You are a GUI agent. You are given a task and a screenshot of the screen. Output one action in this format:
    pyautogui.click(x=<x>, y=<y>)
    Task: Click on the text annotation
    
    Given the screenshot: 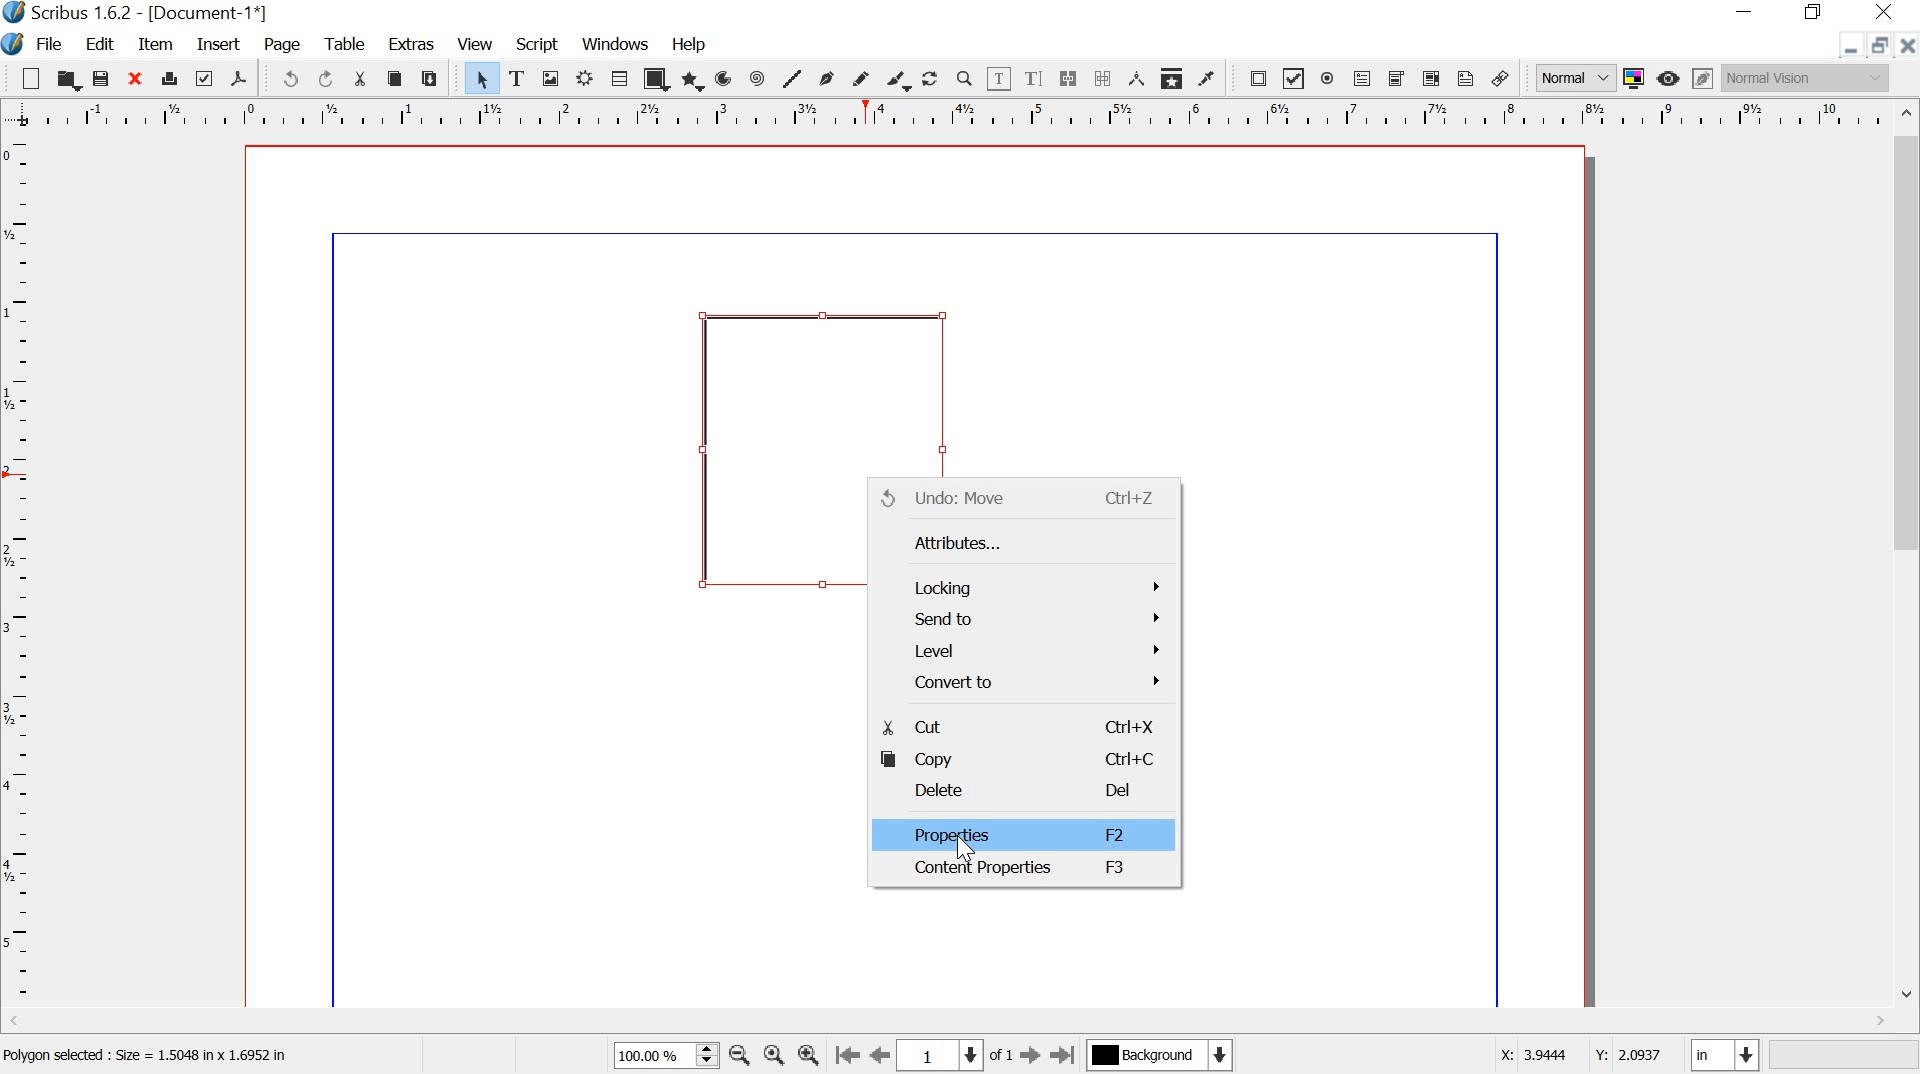 What is the action you would take?
    pyautogui.click(x=1466, y=80)
    